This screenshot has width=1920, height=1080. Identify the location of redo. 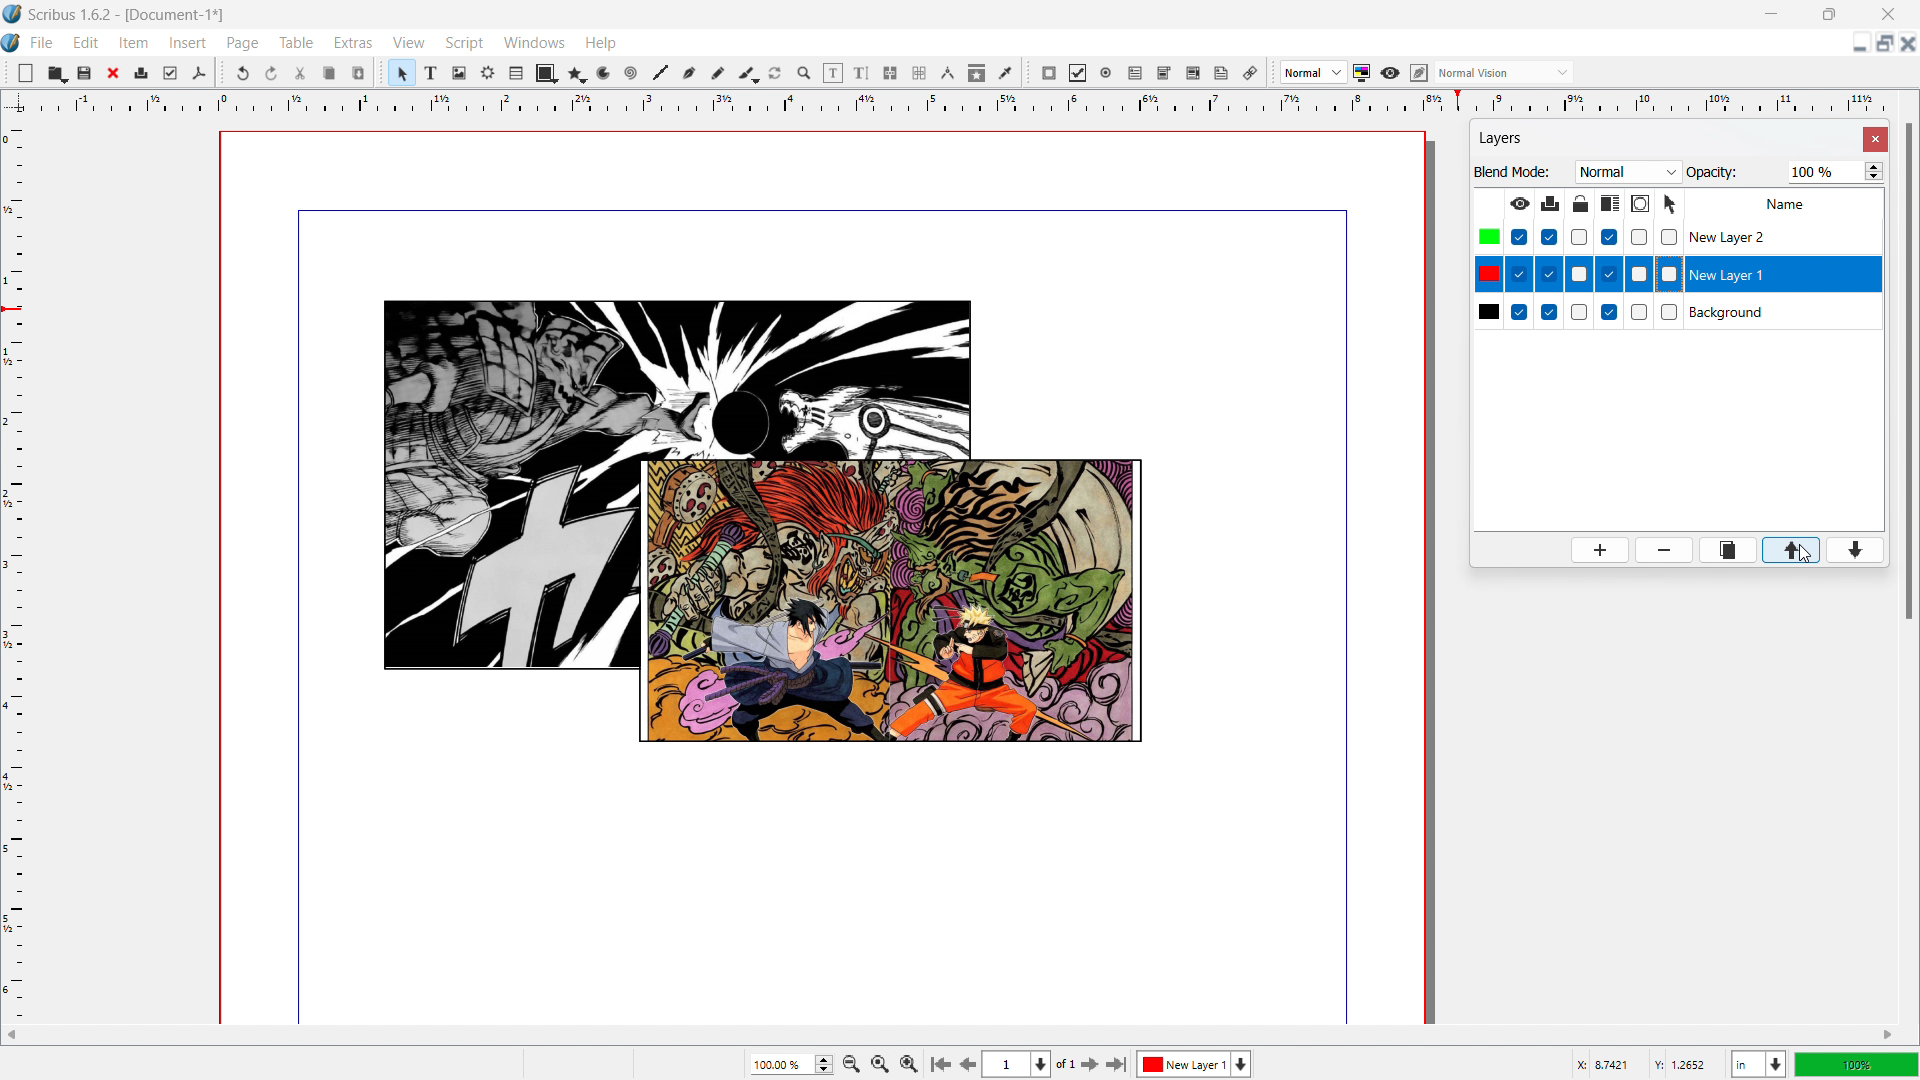
(272, 73).